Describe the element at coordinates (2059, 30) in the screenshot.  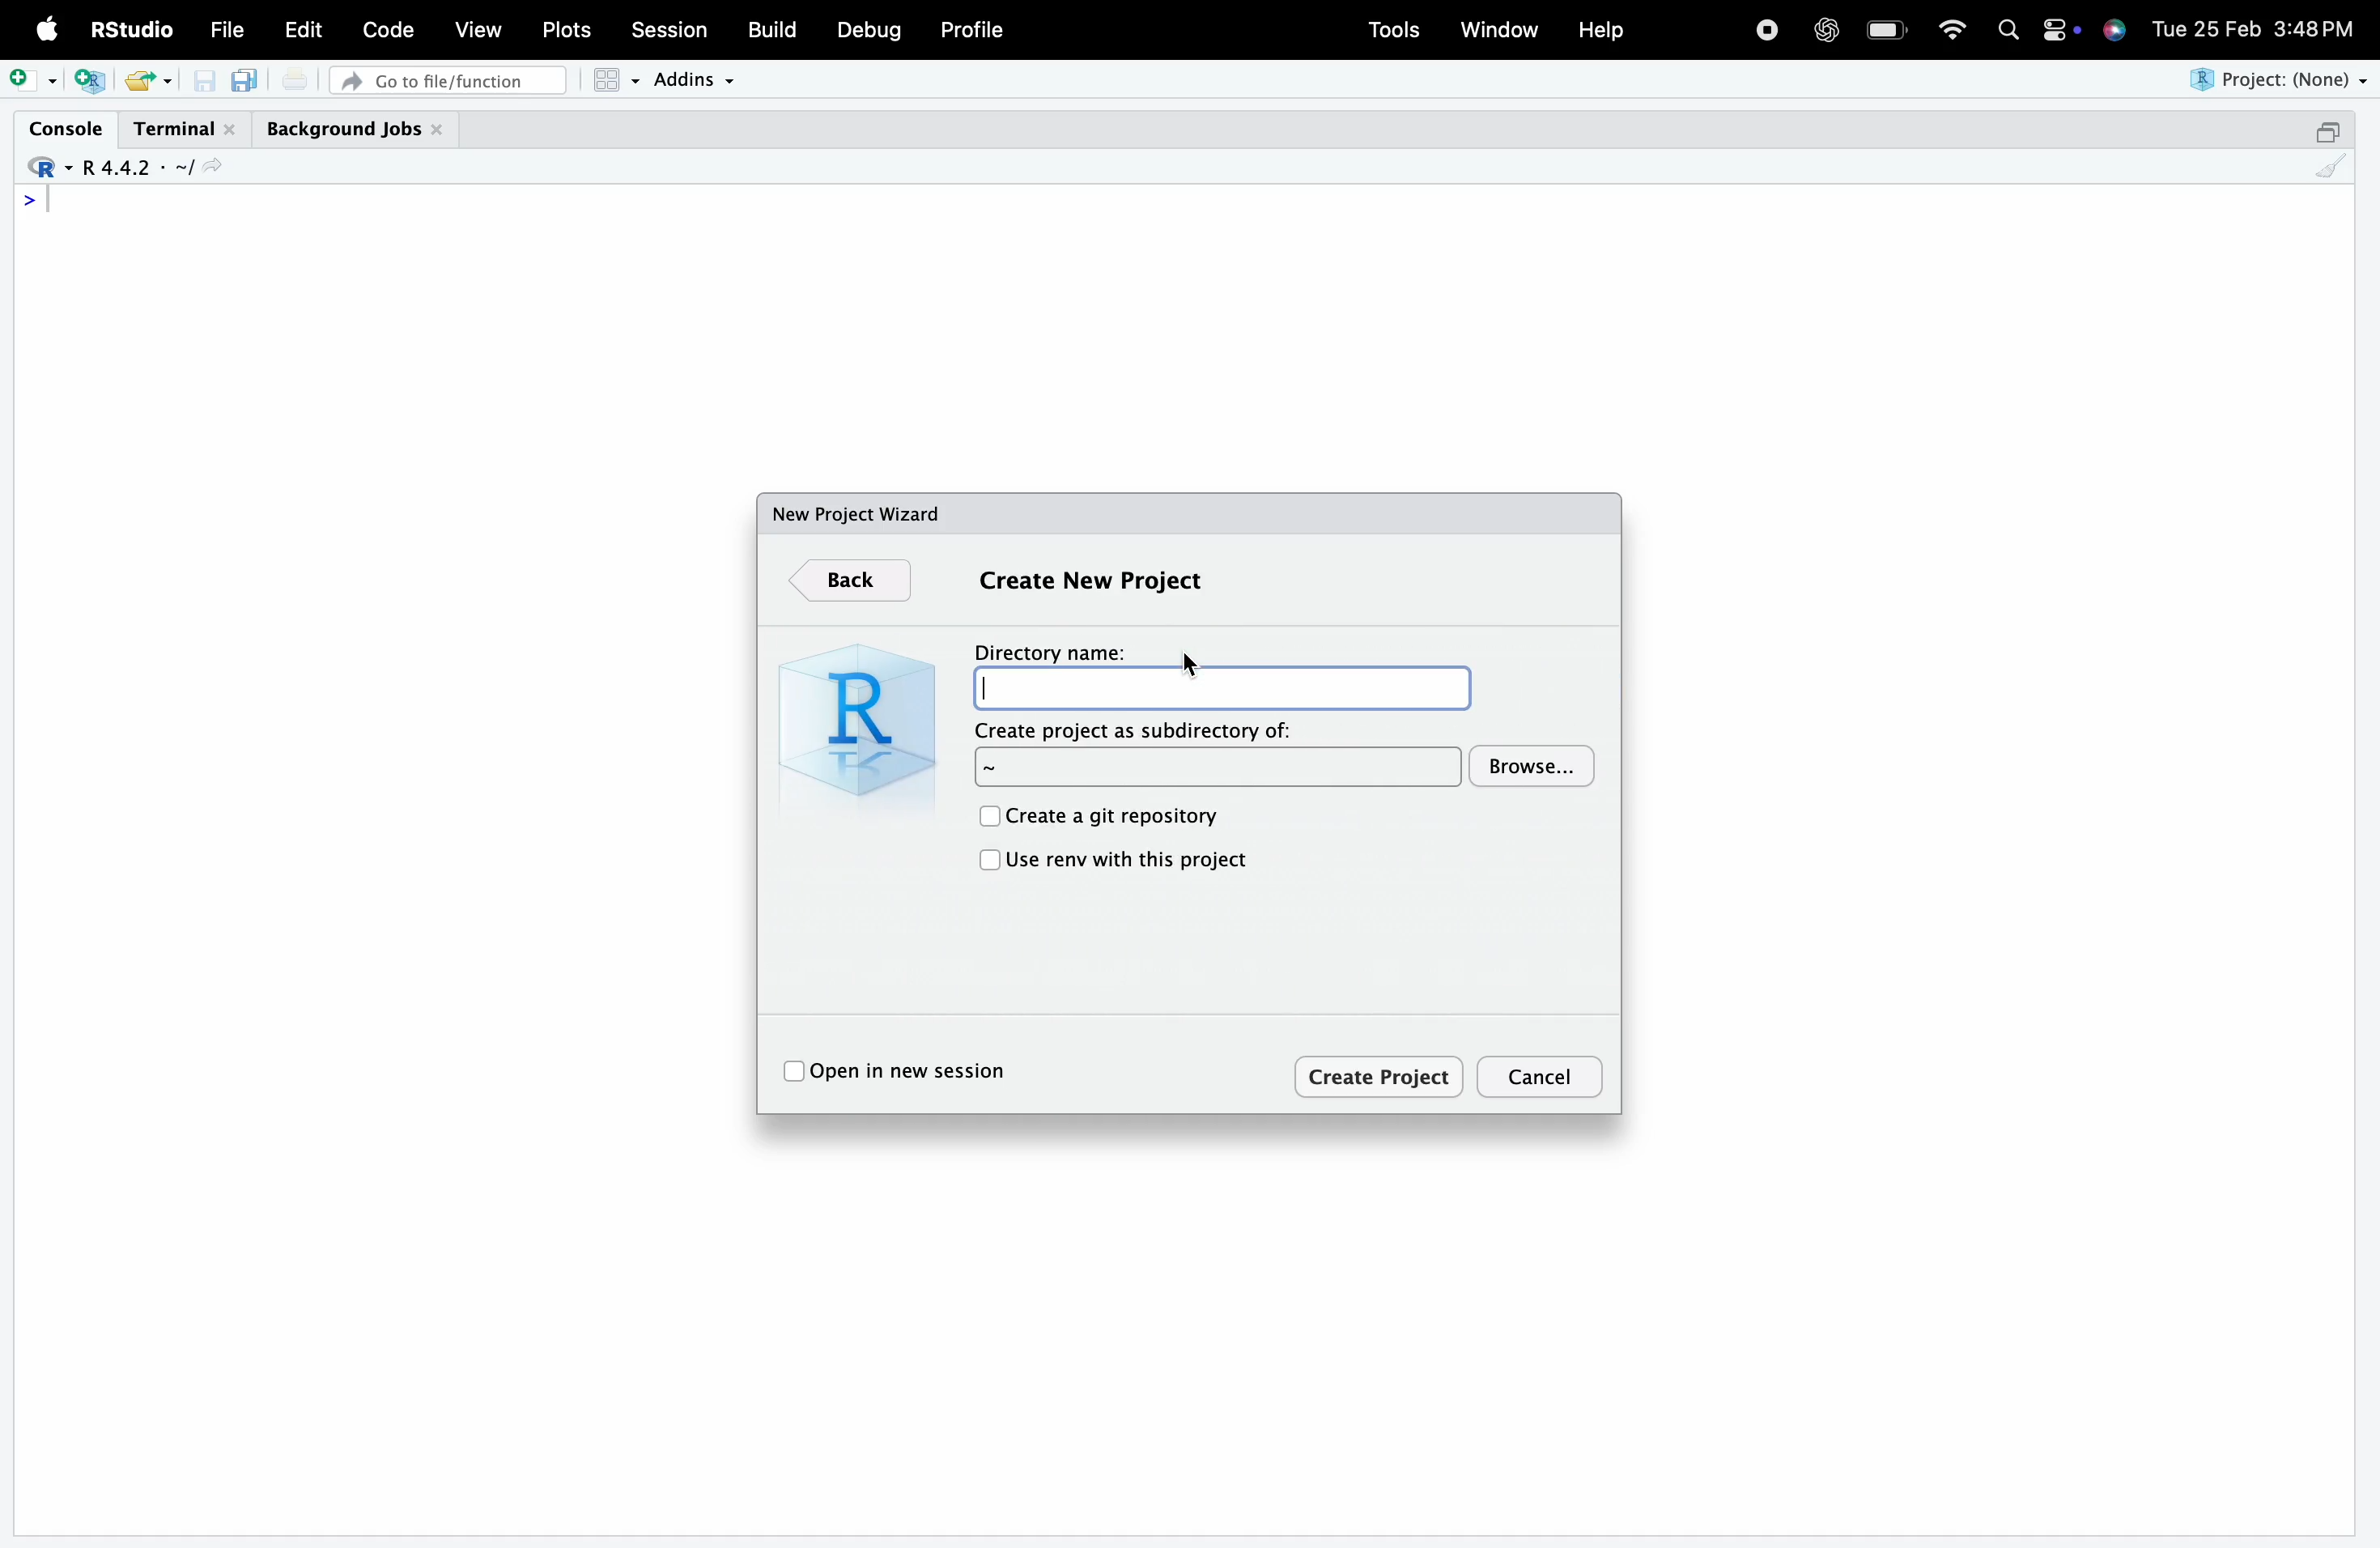
I see `settings` at that location.